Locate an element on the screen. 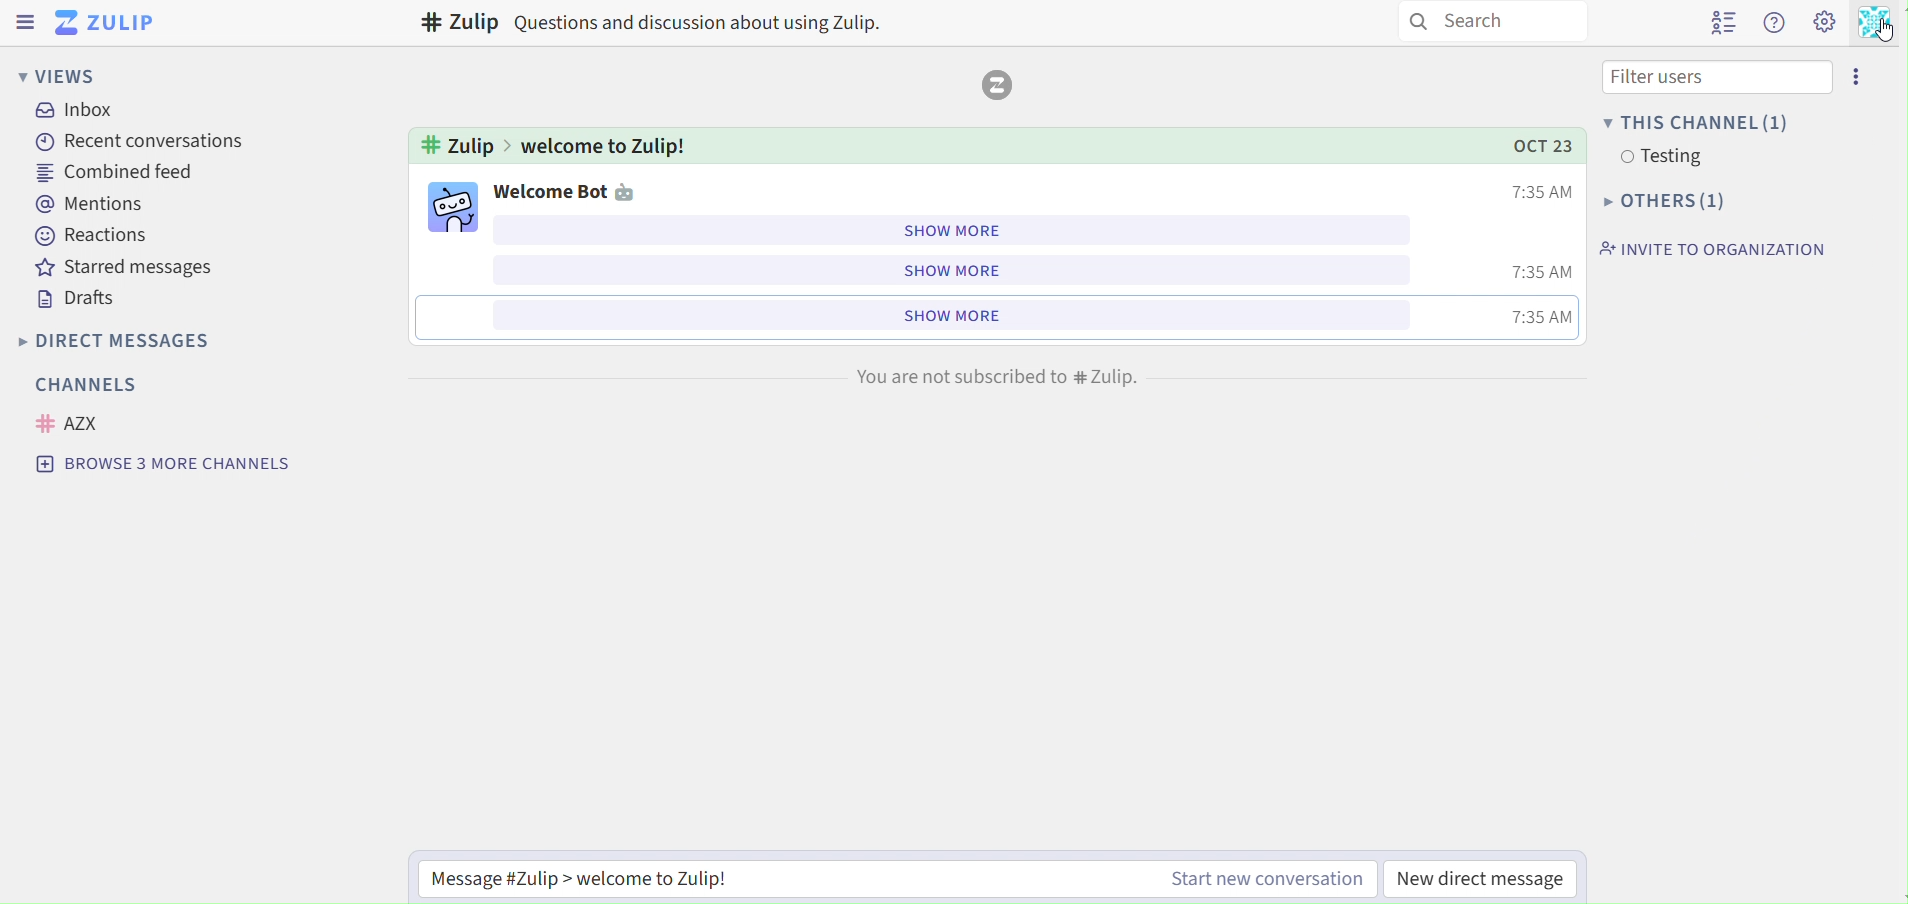 The image size is (1908, 904). #Zulip Question and discussion about using Zulip is located at coordinates (654, 23).